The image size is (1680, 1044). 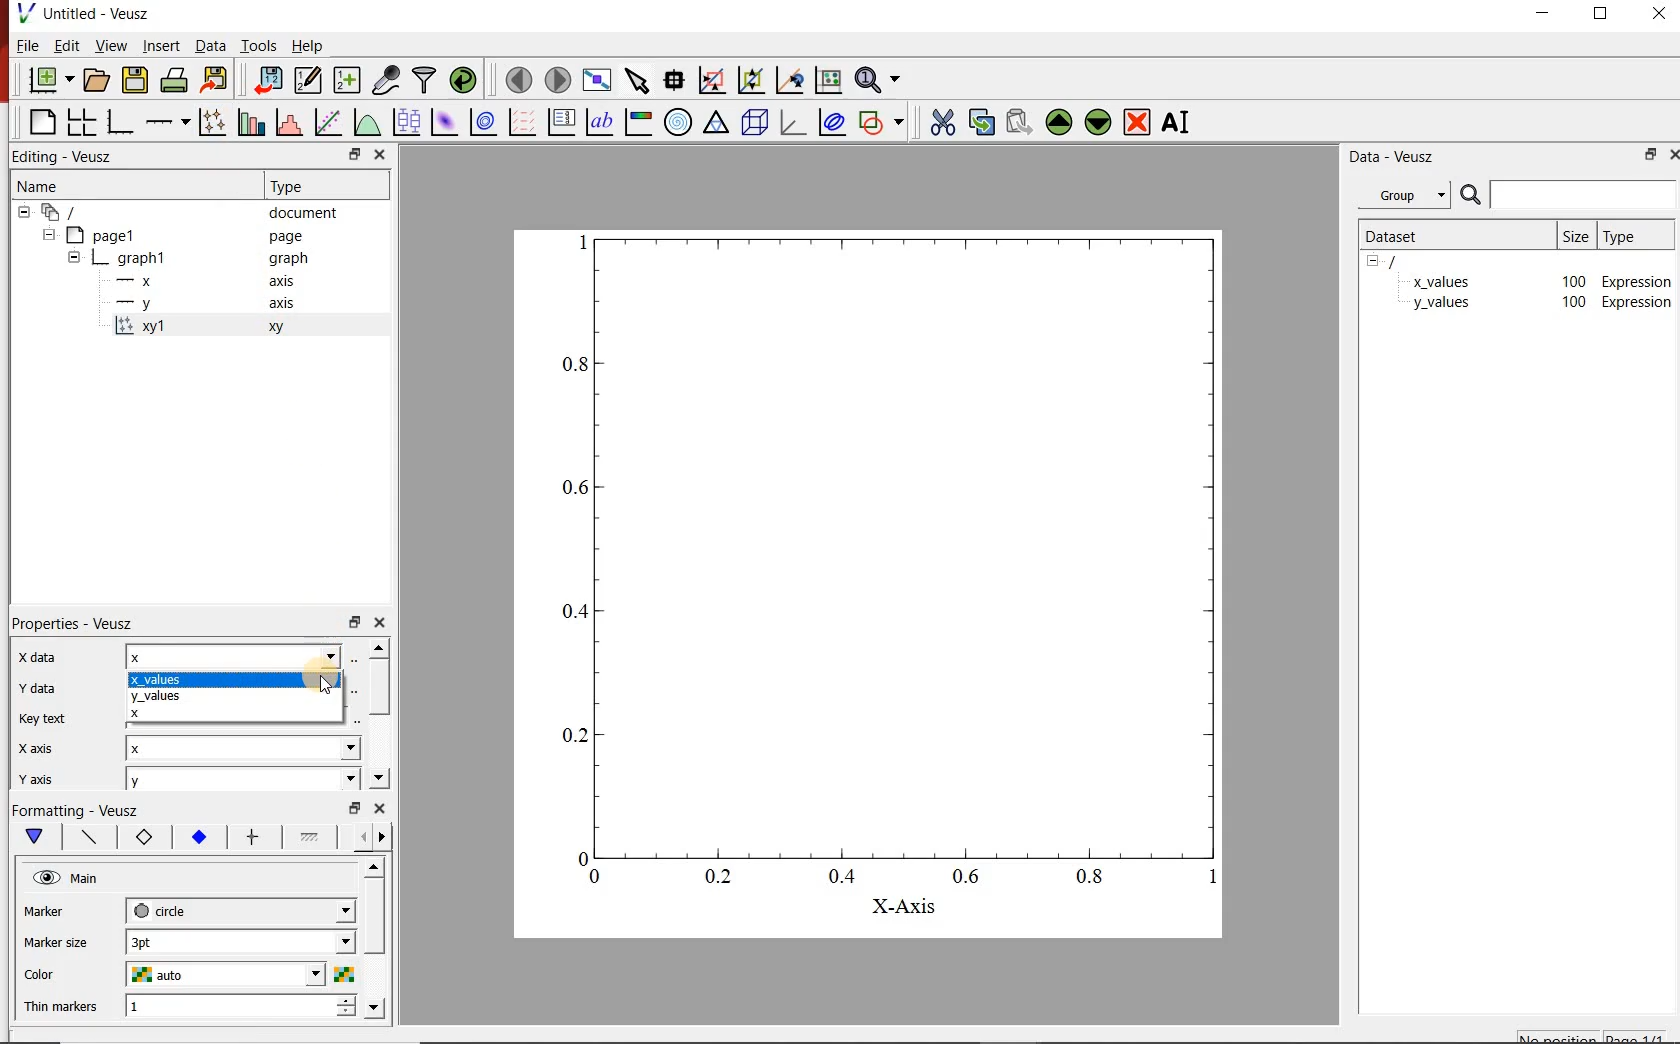 I want to click on move down, so click(x=380, y=777).